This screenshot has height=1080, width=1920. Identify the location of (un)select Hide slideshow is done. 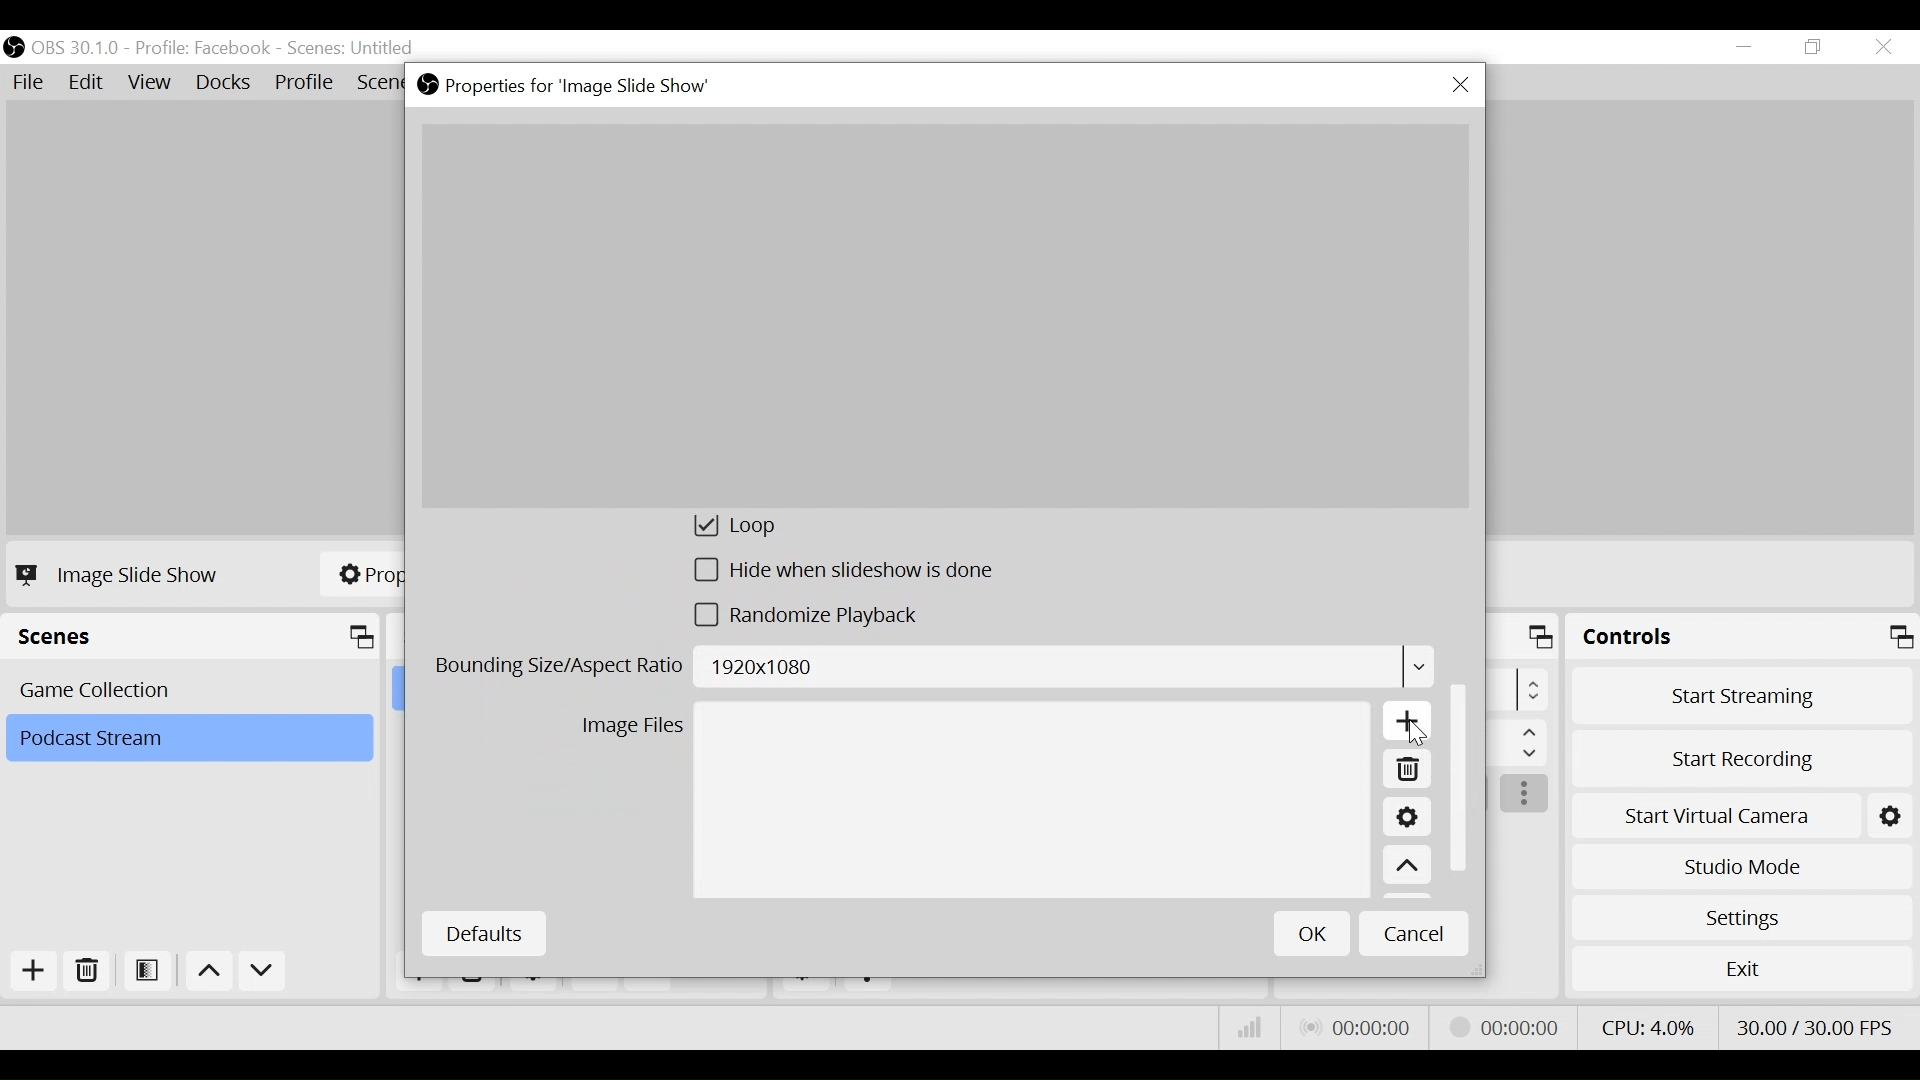
(845, 574).